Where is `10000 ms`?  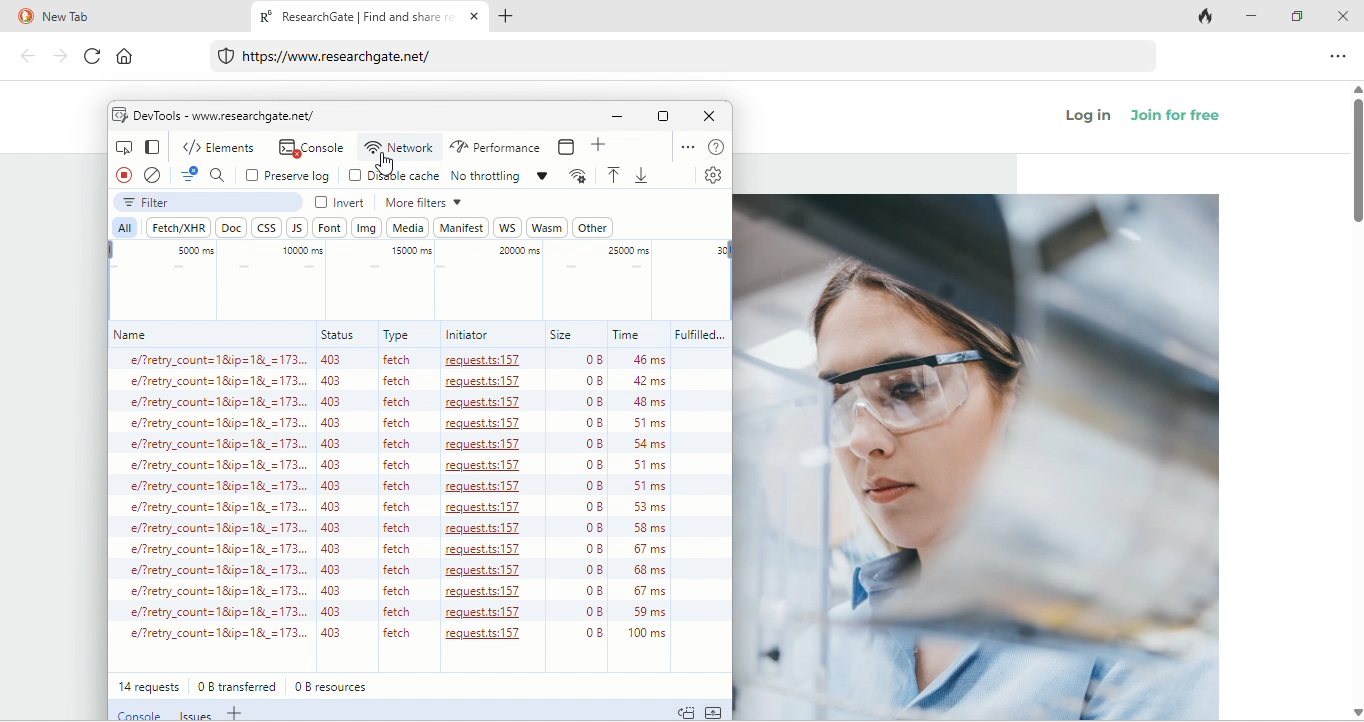
10000 ms is located at coordinates (298, 249).